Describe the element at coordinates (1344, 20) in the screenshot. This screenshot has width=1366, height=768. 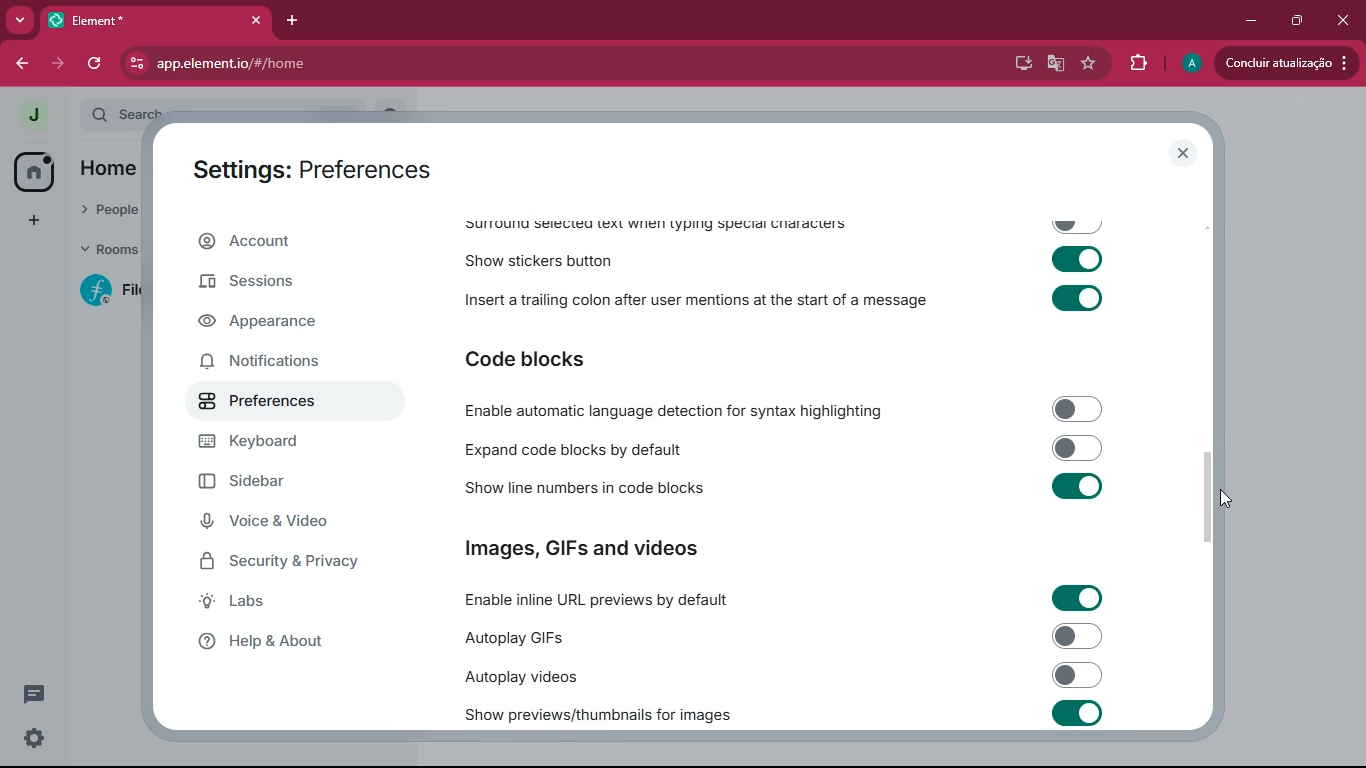
I see `close` at that location.